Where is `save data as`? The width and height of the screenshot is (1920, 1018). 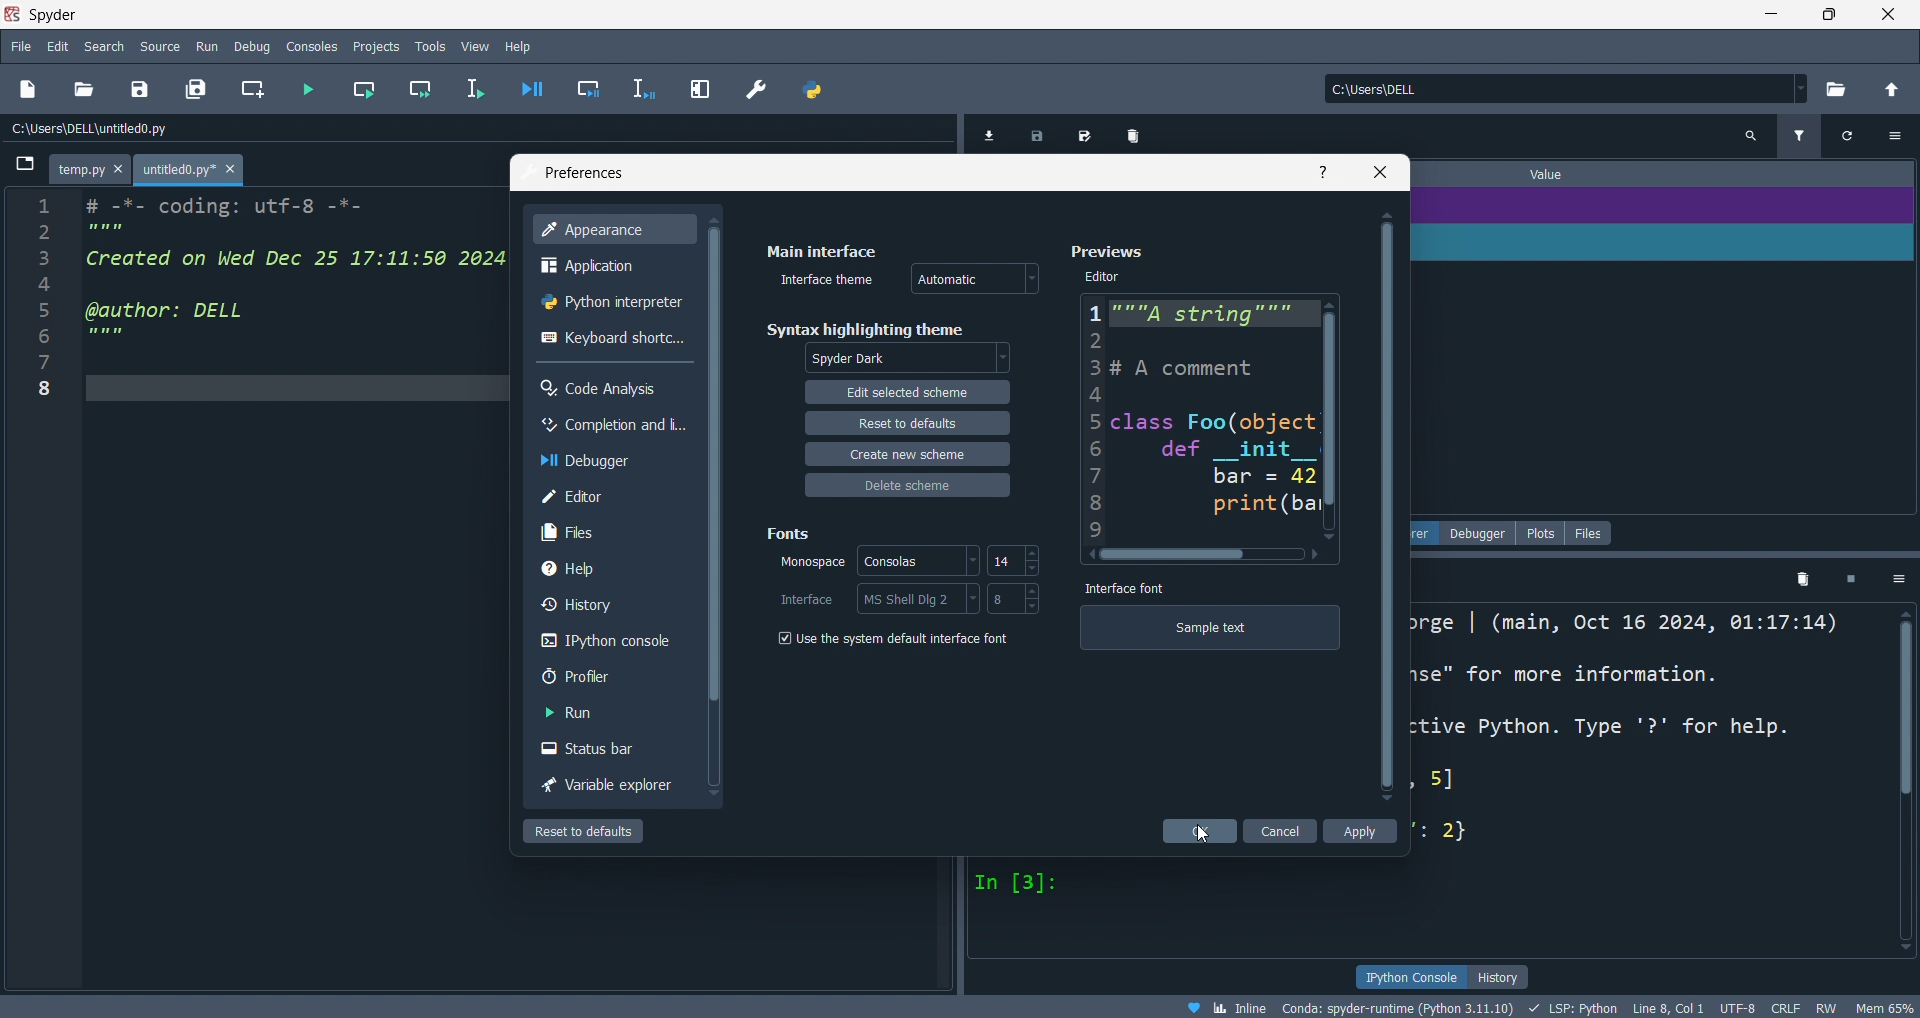
save data as is located at coordinates (1085, 131).